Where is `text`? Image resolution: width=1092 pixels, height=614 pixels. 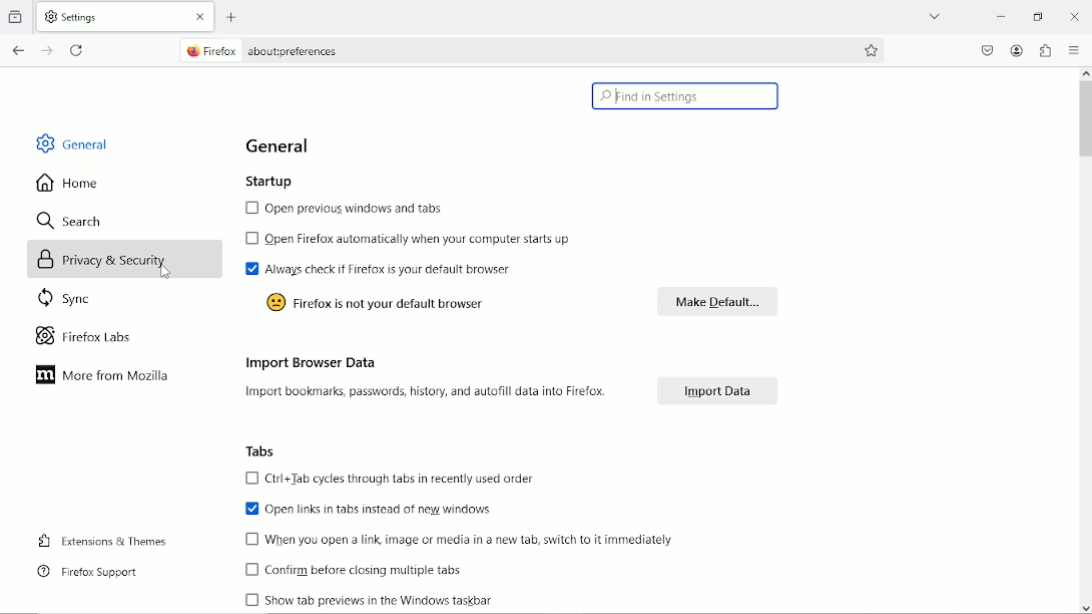 text is located at coordinates (412, 269).